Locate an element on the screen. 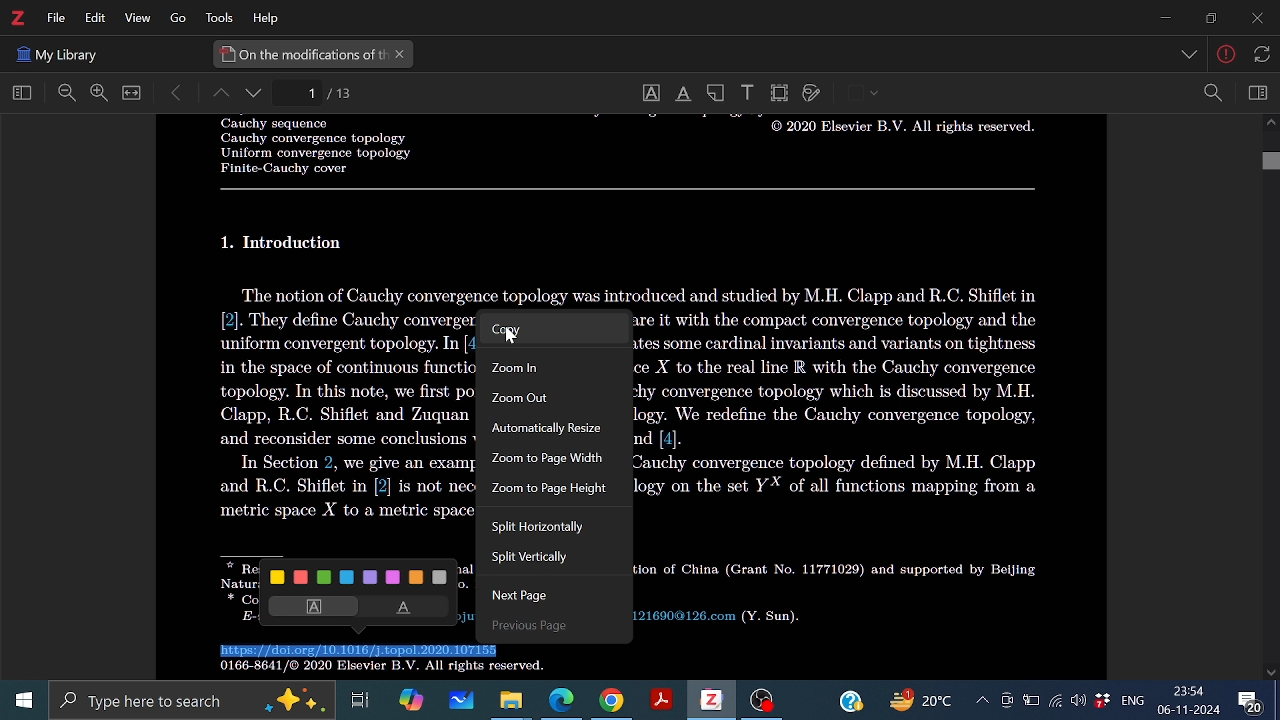 The height and width of the screenshot is (720, 1280). Split vertically is located at coordinates (542, 559).